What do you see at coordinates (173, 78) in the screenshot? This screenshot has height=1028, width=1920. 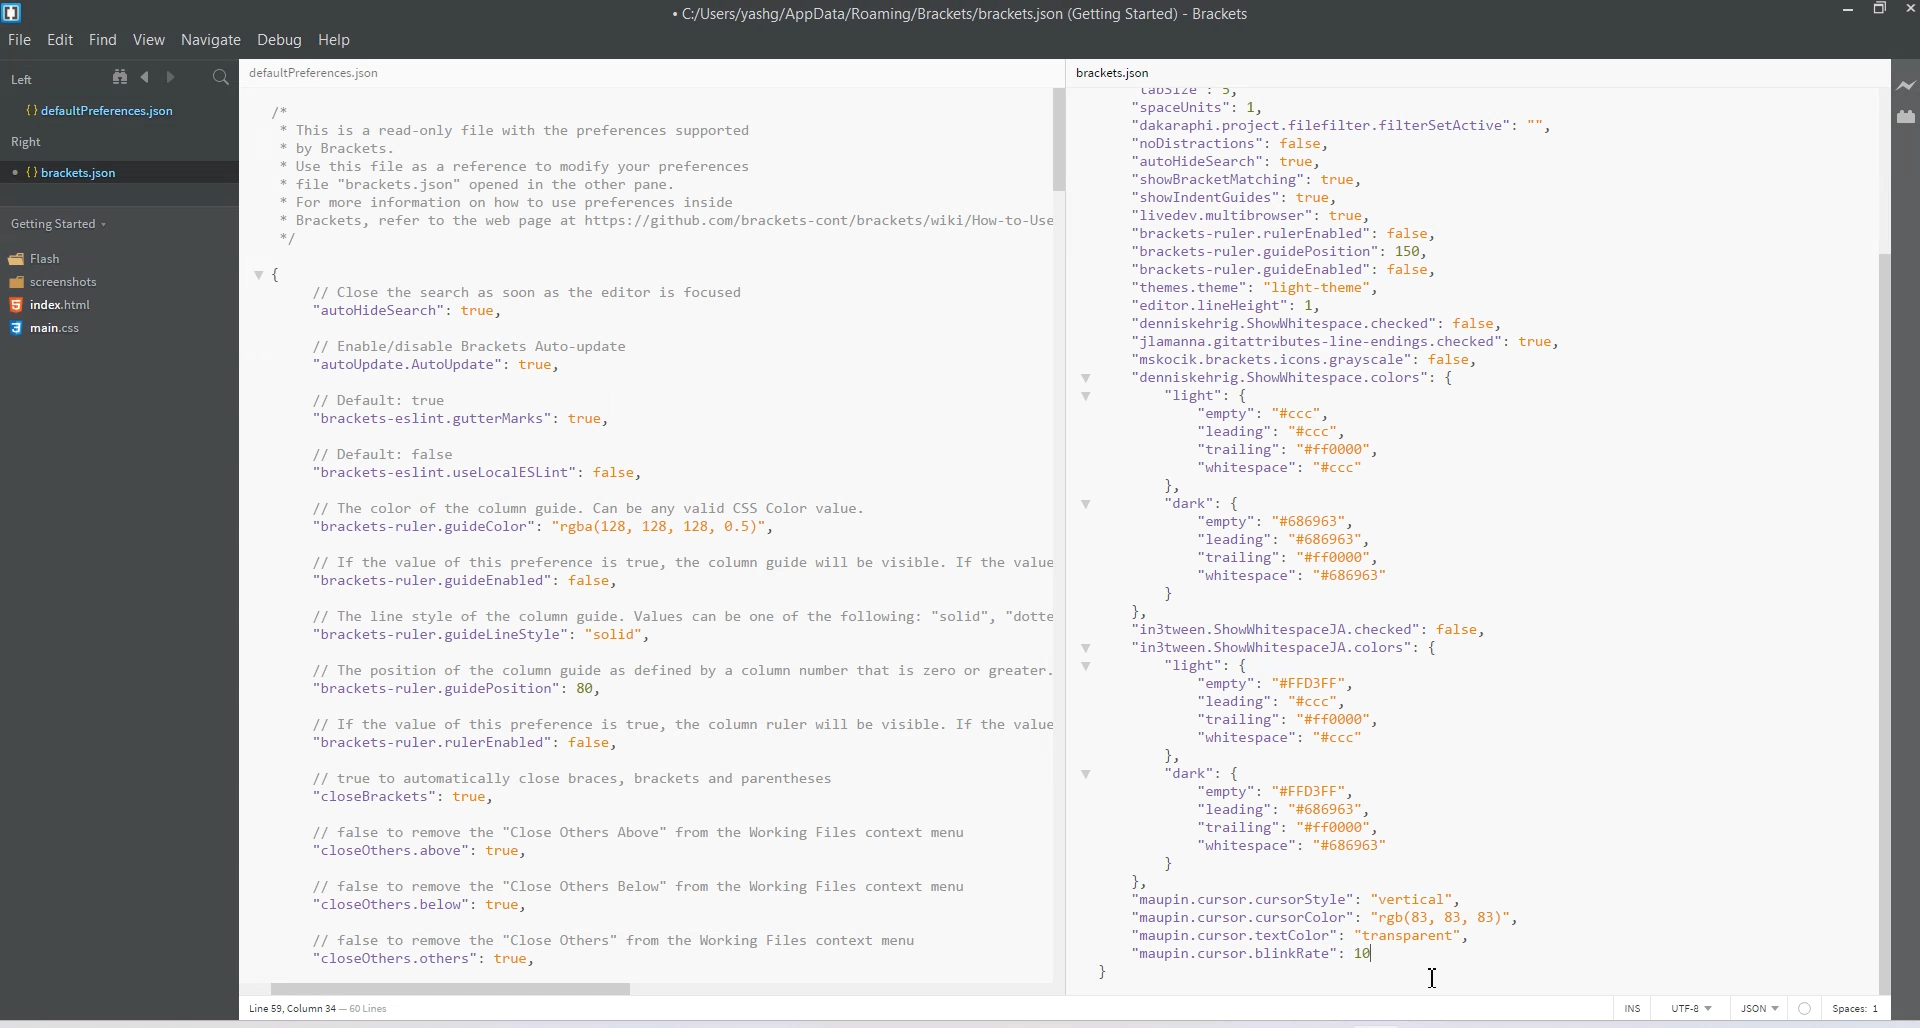 I see `Navigate Forward` at bounding box center [173, 78].